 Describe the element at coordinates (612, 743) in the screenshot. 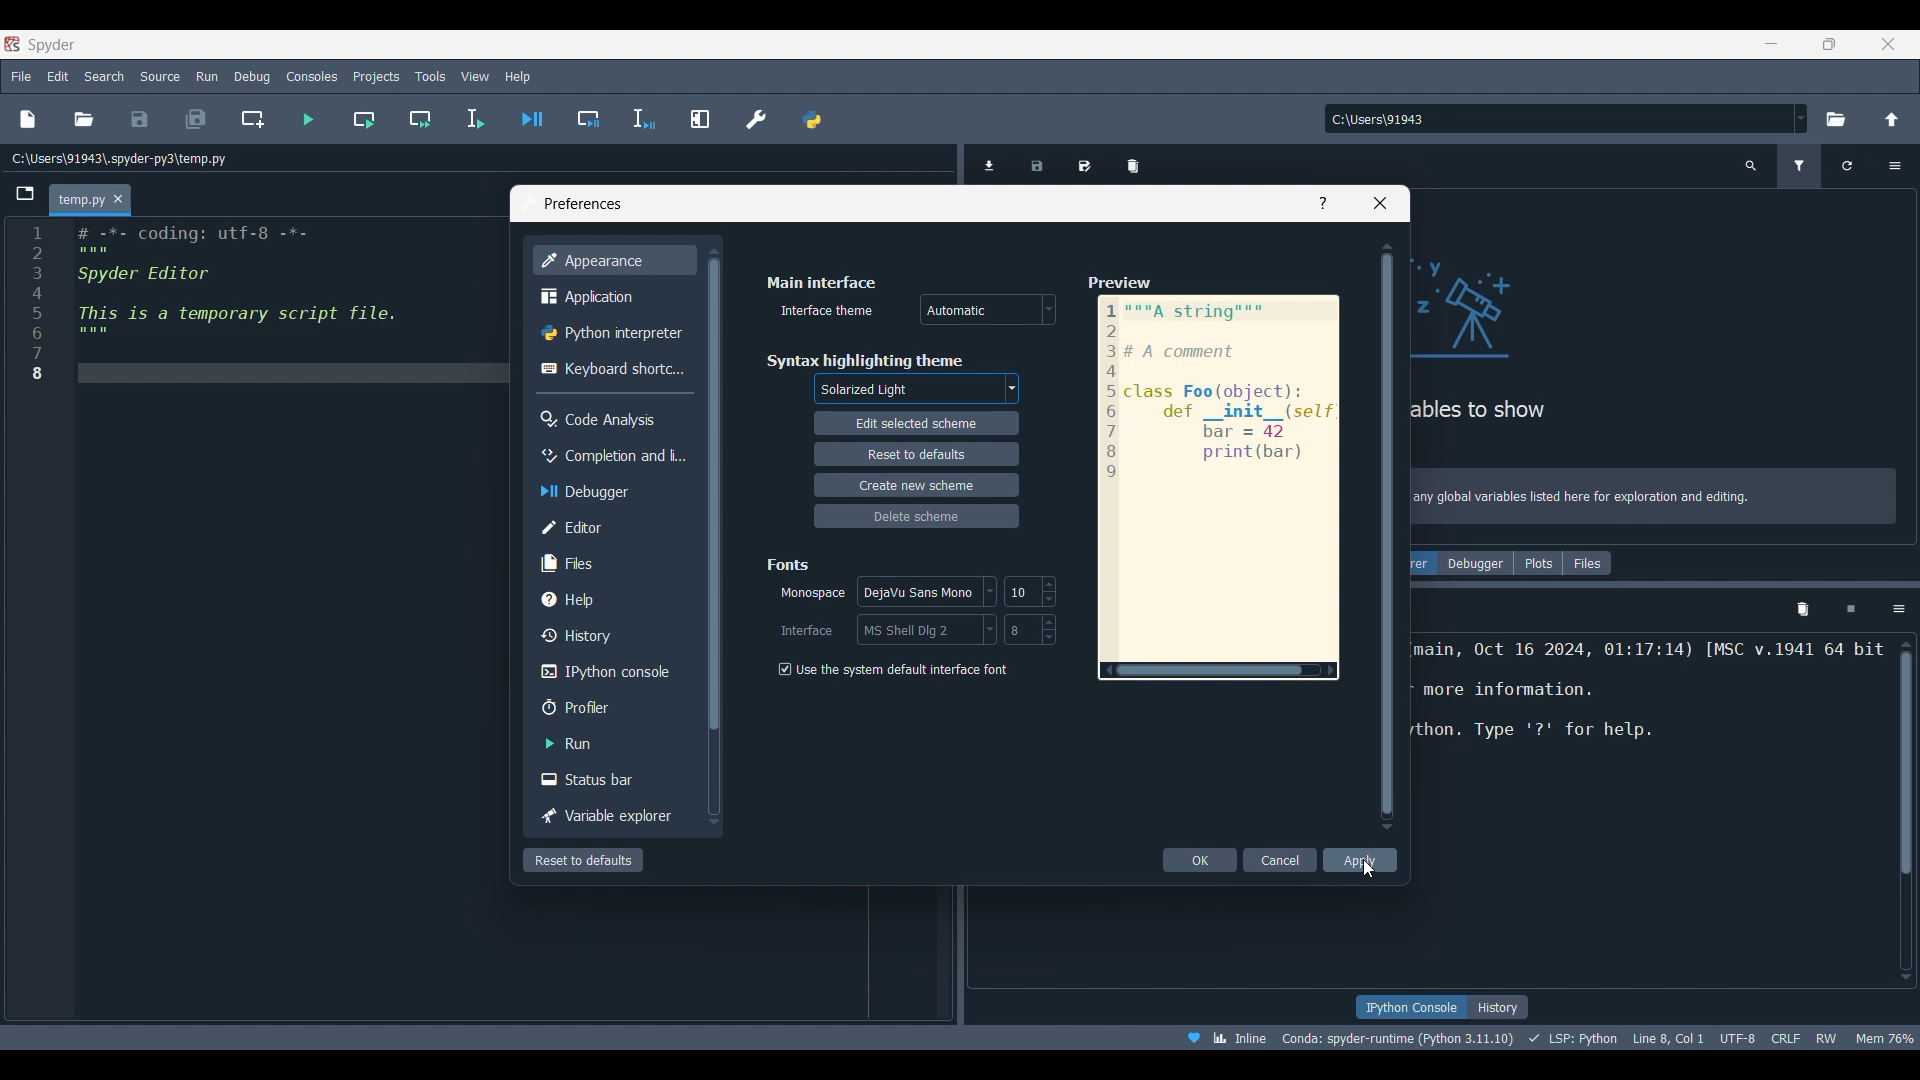

I see `Run` at that location.